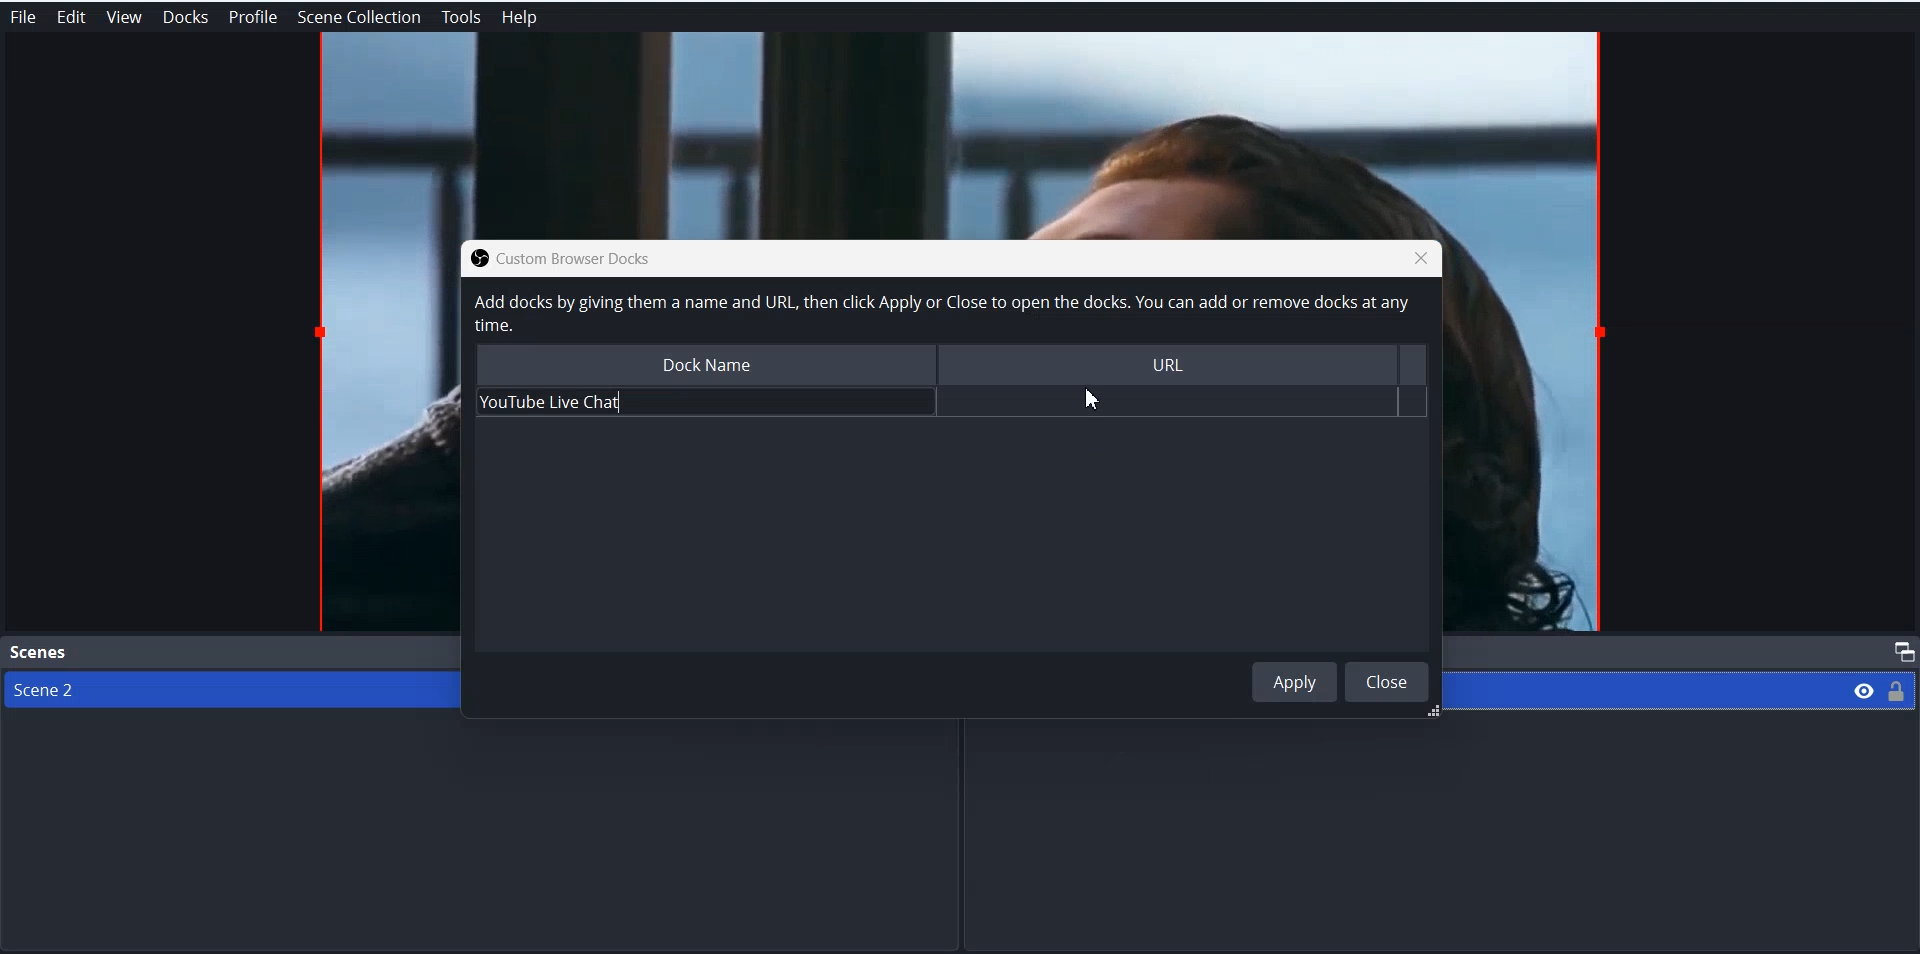 The image size is (1920, 954). I want to click on Profile, so click(253, 17).